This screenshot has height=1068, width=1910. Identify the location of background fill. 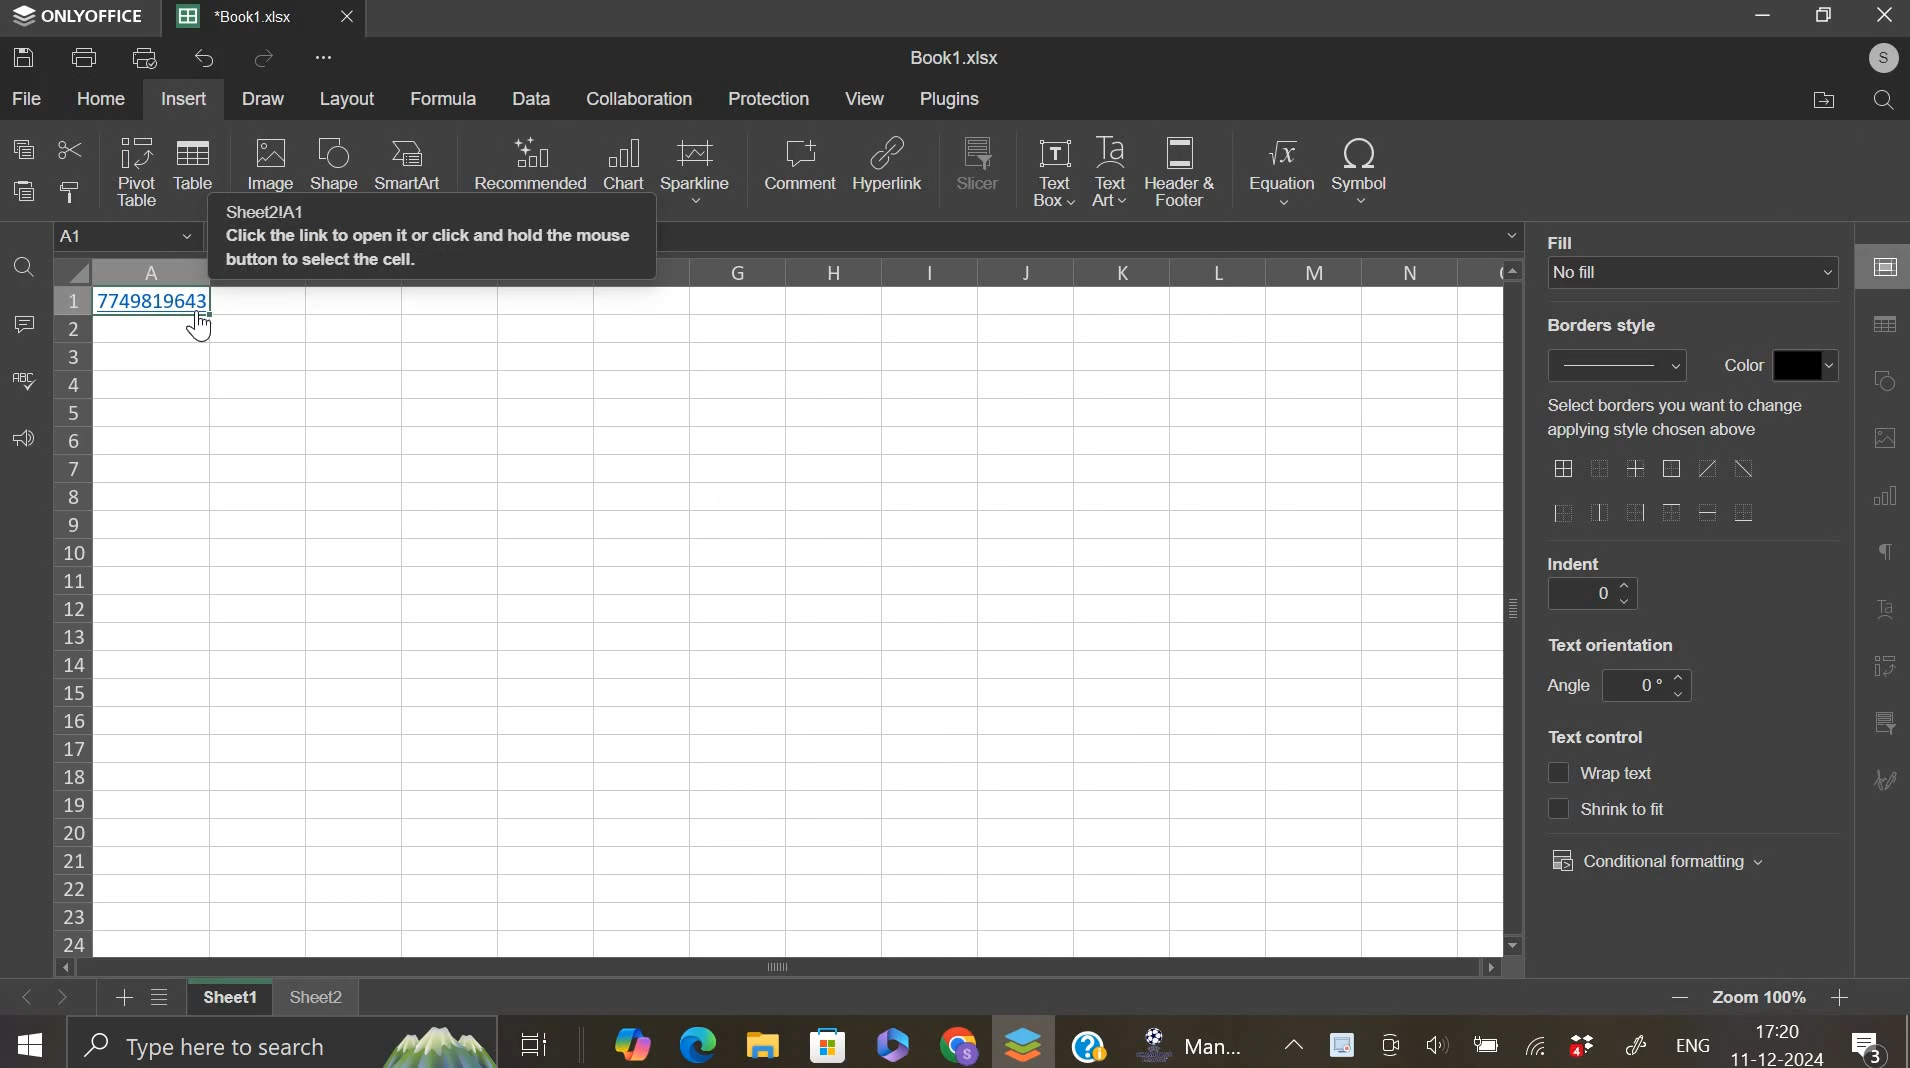
(1694, 272).